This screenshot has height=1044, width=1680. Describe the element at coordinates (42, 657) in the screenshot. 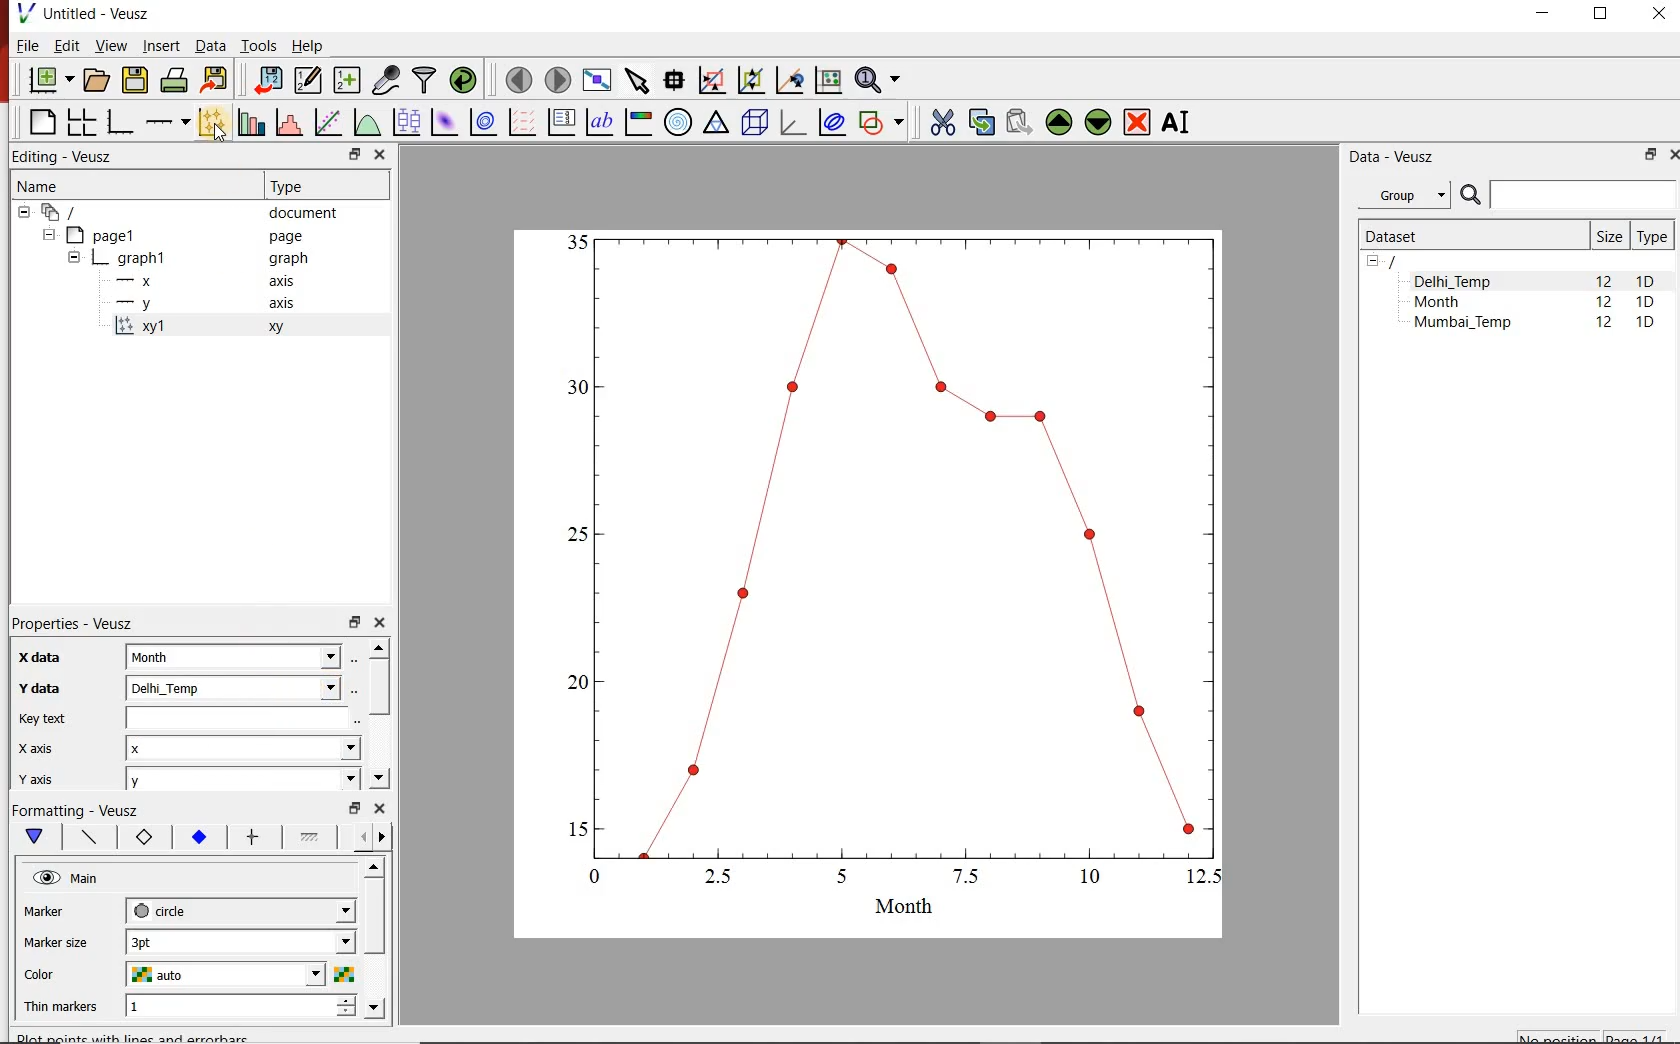

I see `x-data` at that location.